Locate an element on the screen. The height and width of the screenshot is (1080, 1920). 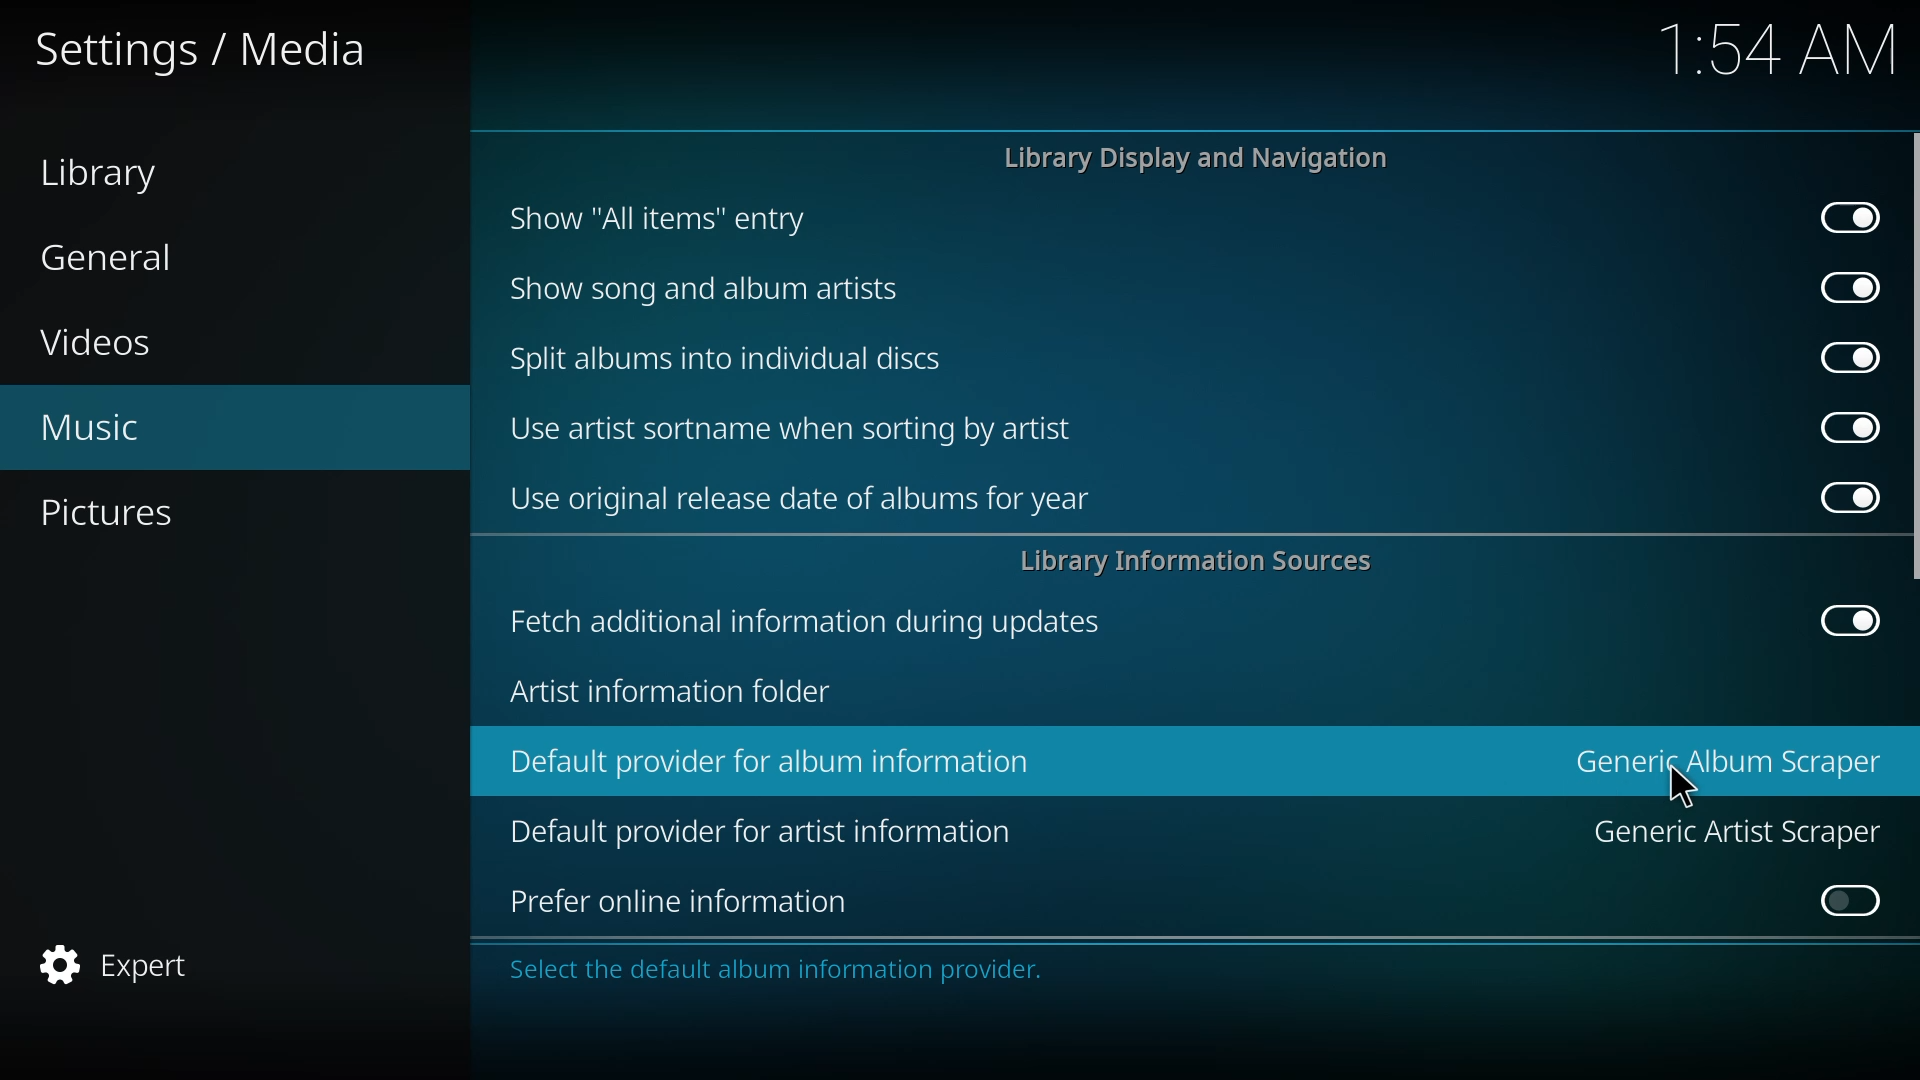
time is located at coordinates (1778, 48).